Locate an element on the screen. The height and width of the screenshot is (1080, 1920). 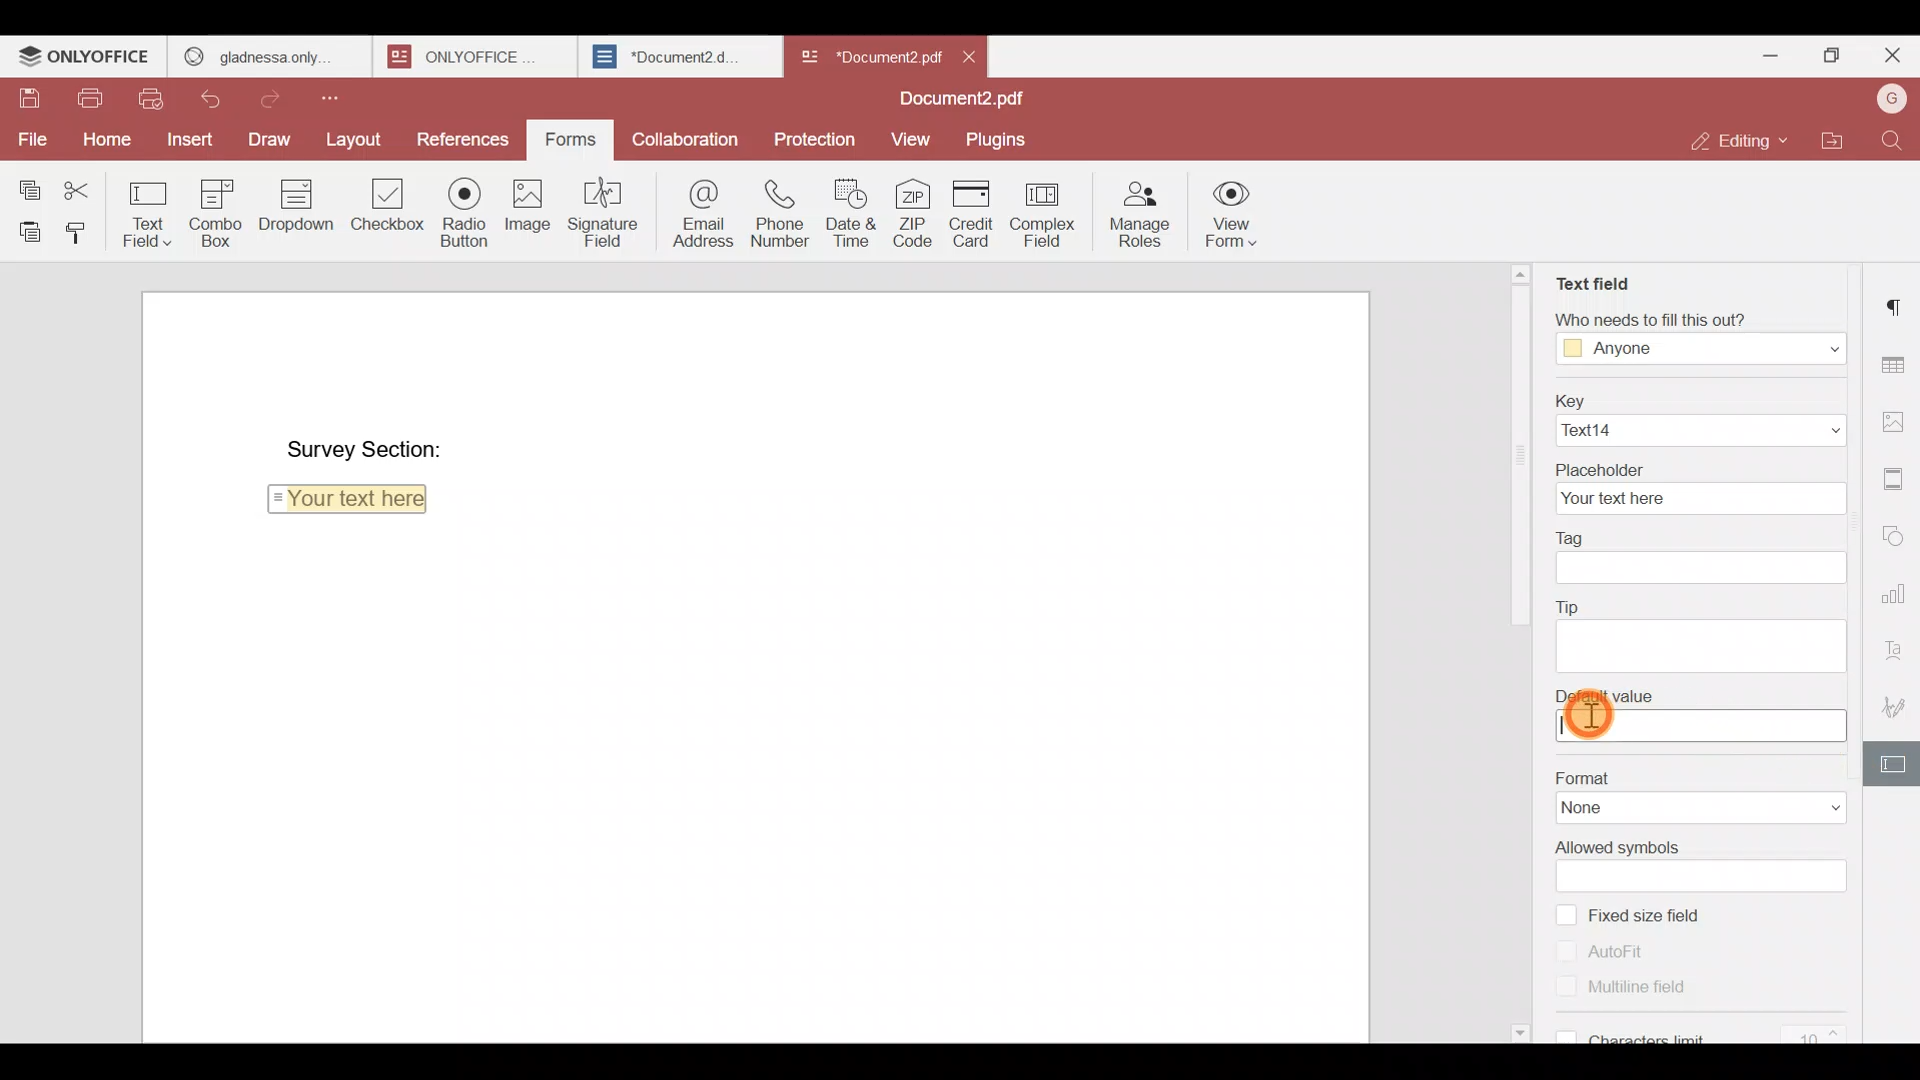
Placeholder is located at coordinates (1699, 464).